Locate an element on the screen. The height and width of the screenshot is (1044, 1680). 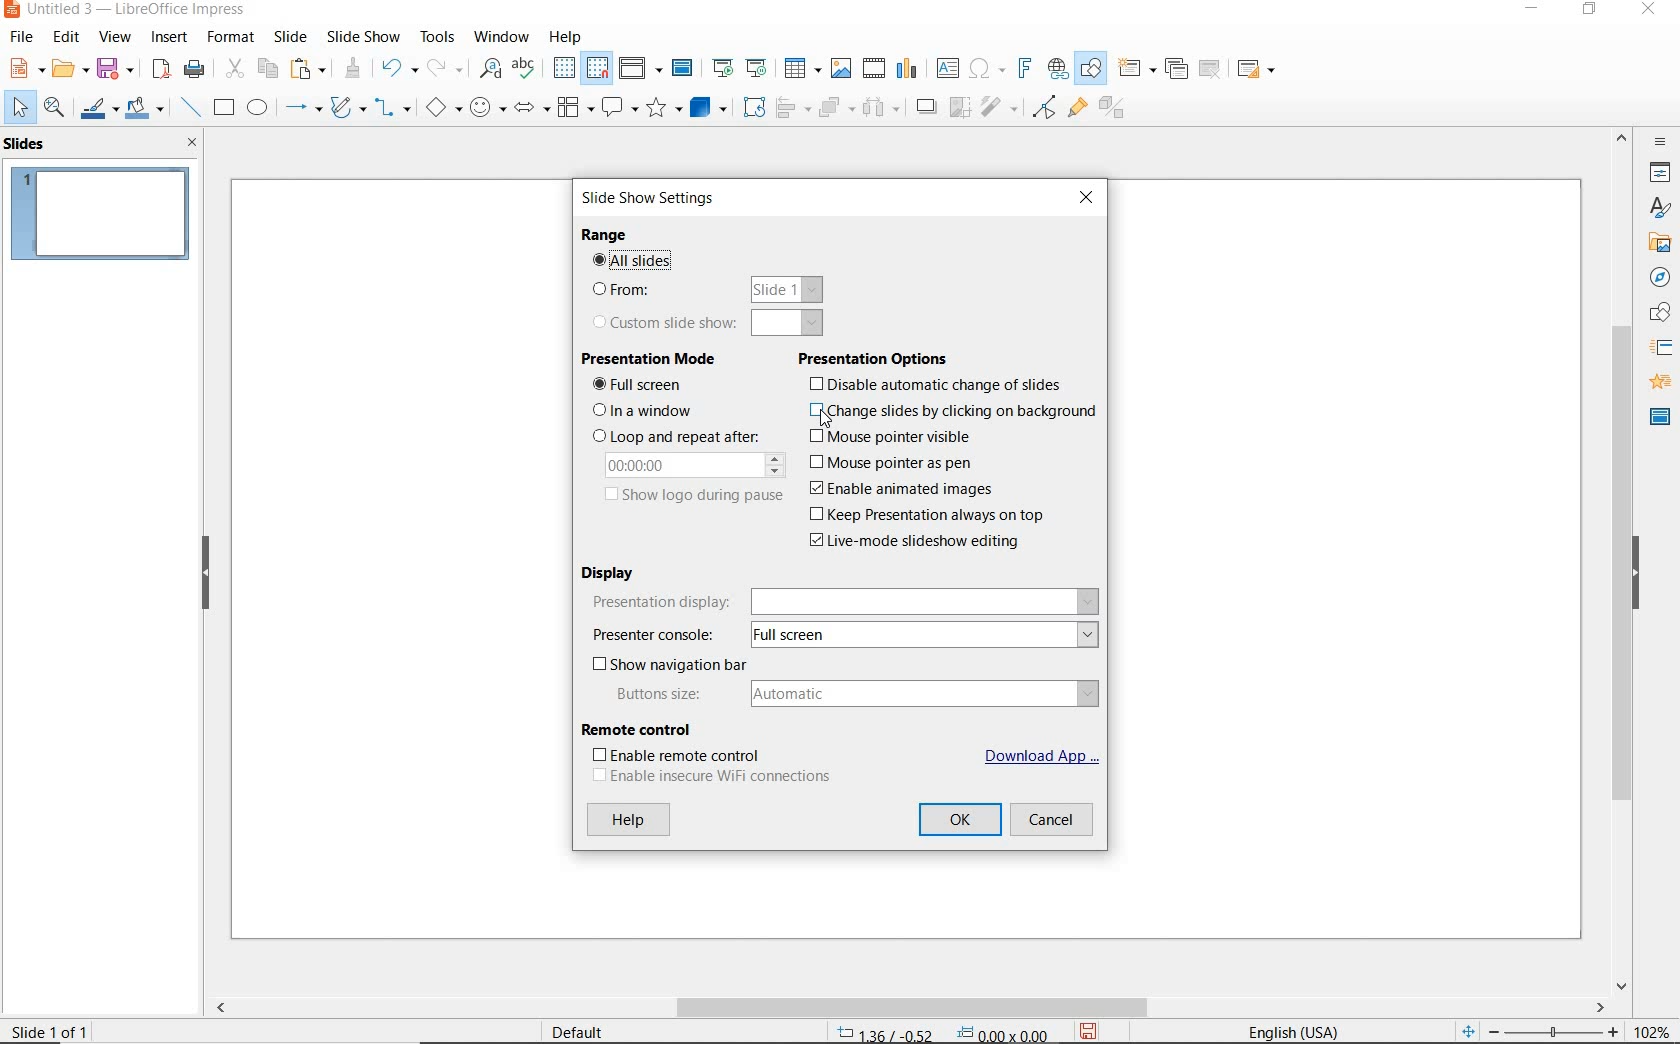
TABLE is located at coordinates (799, 68).